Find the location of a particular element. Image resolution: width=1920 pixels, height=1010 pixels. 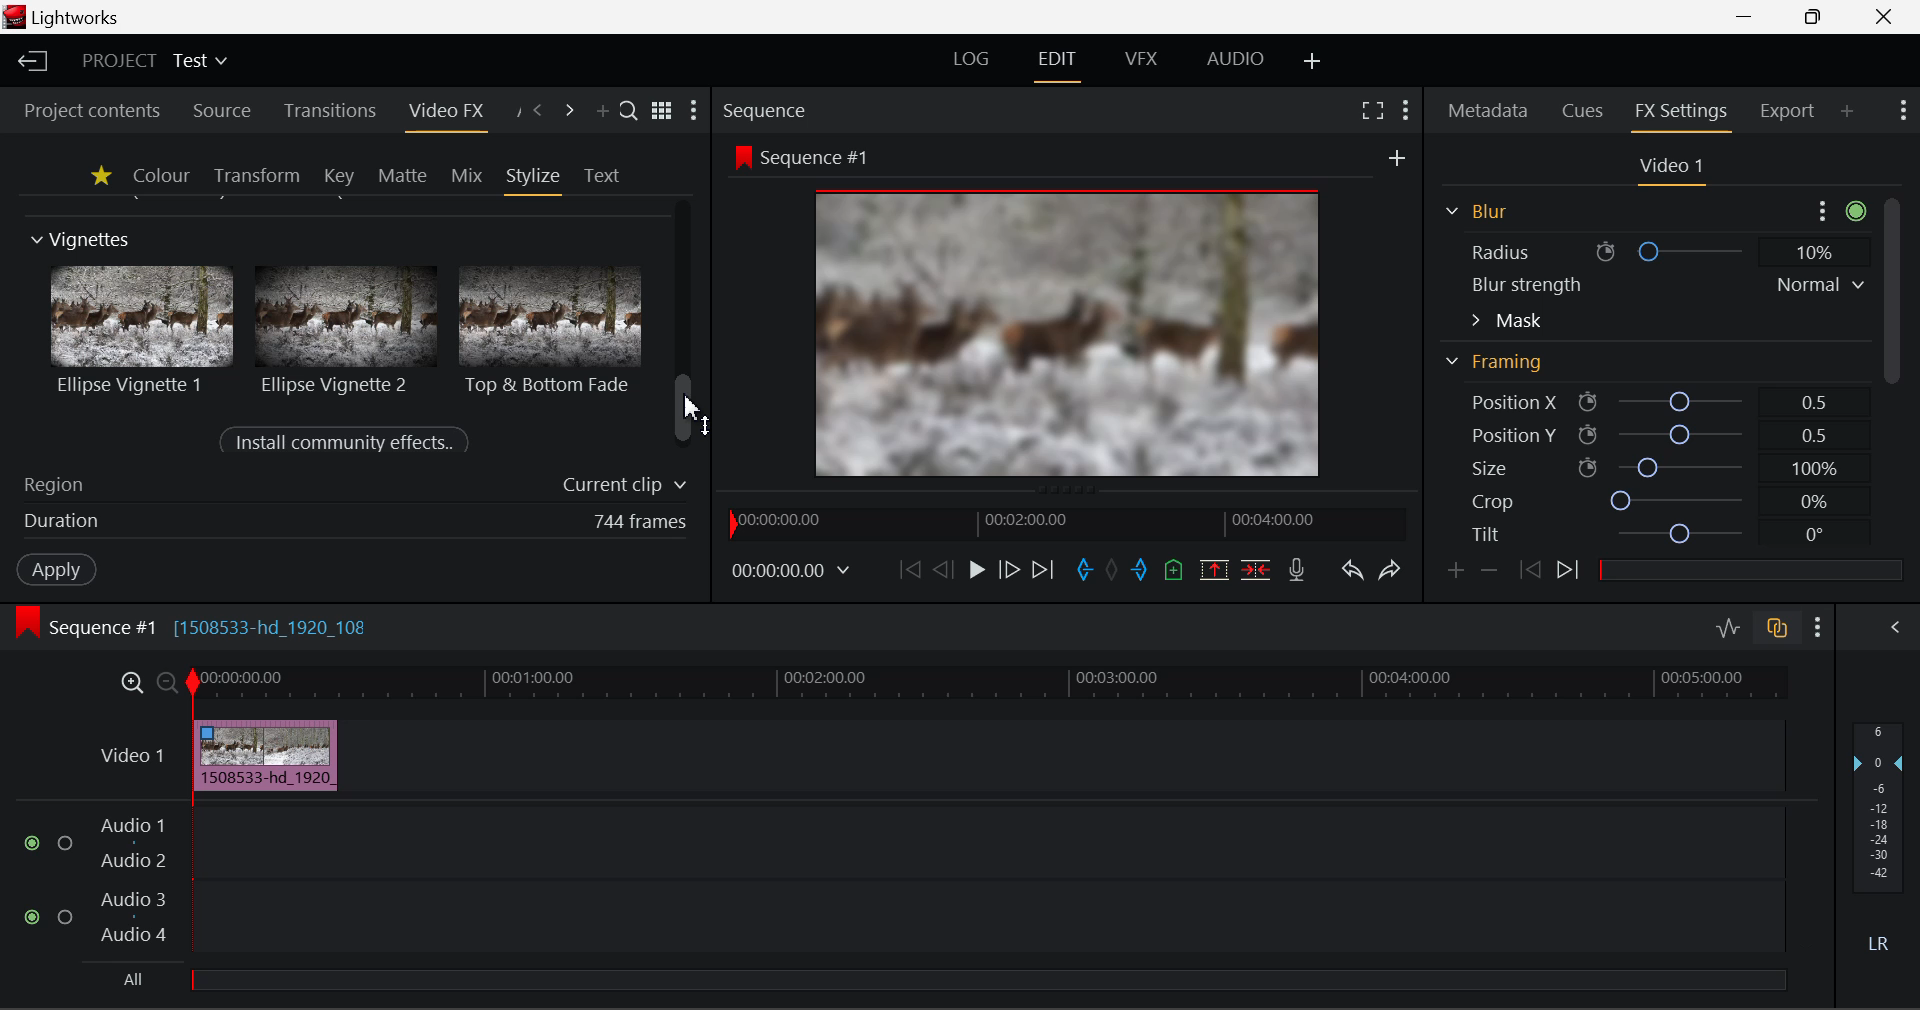

LOG Layout is located at coordinates (978, 61).